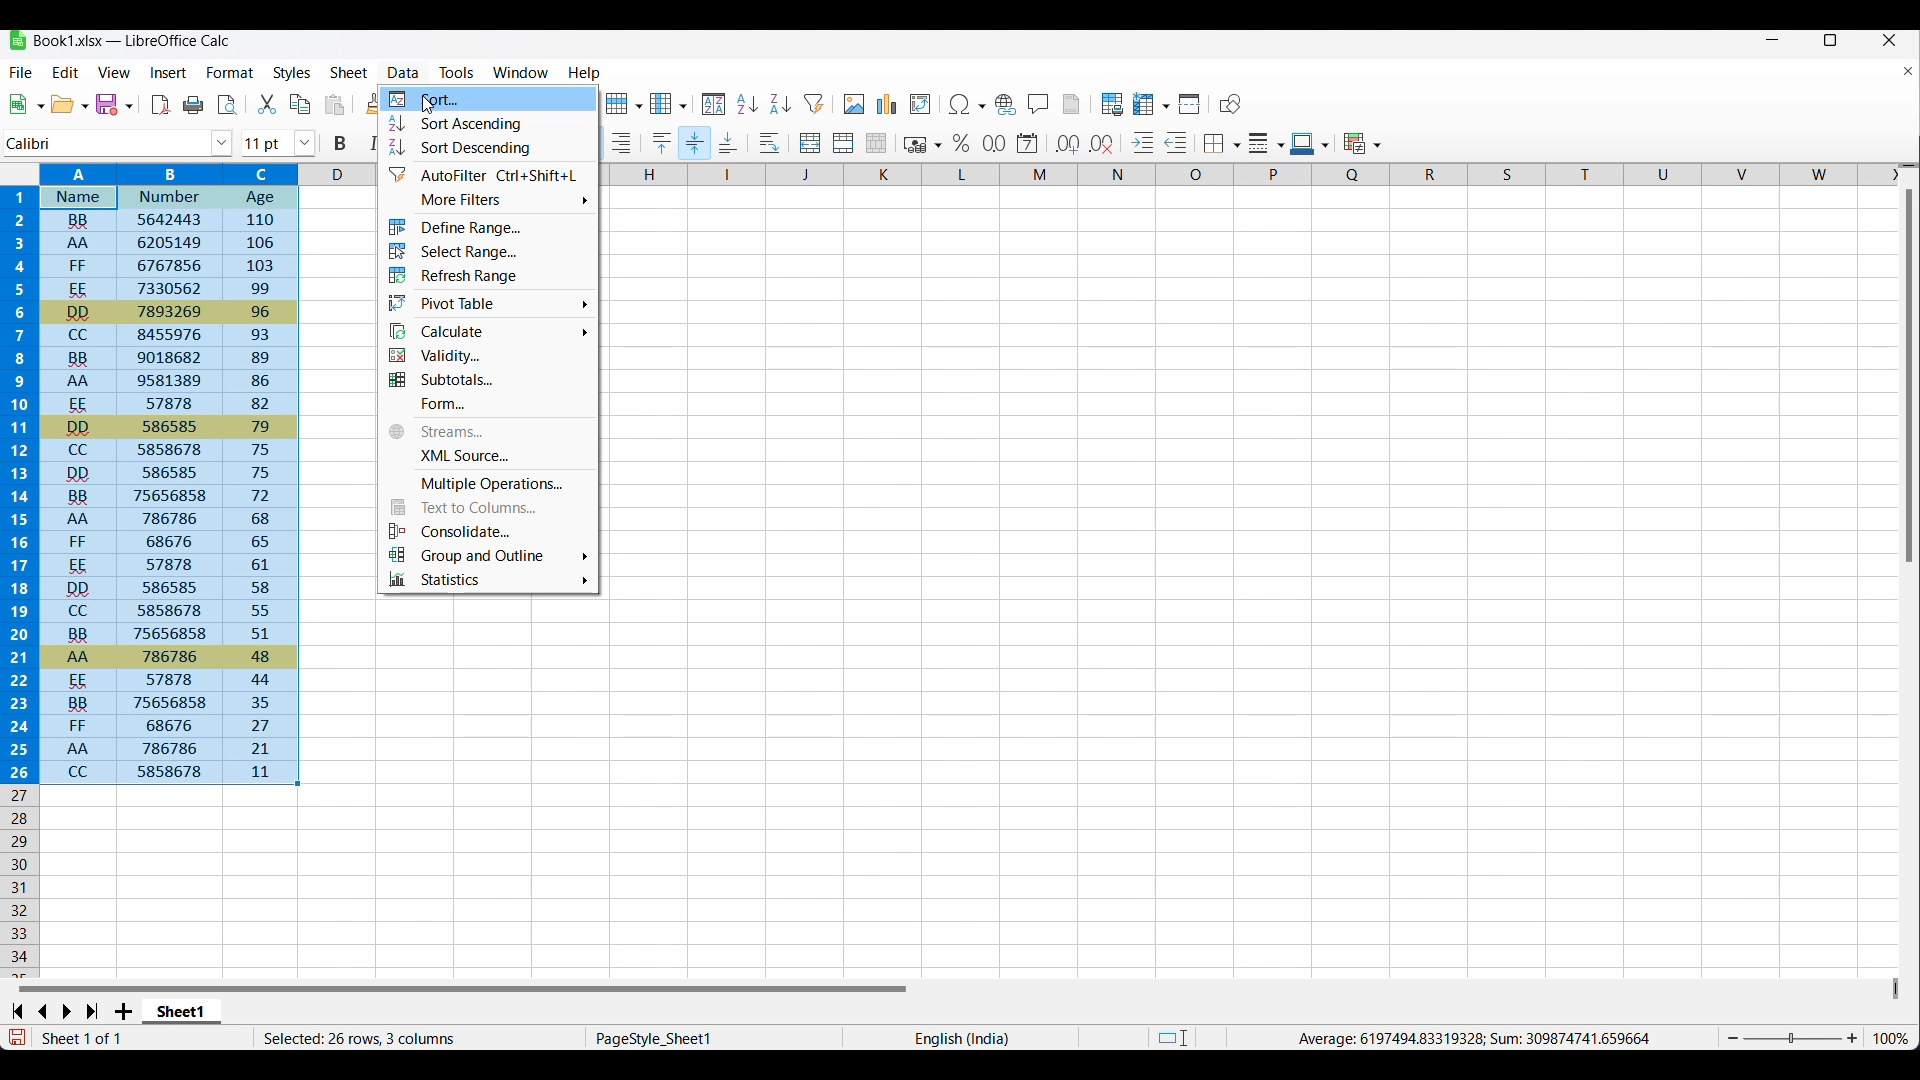 The height and width of the screenshot is (1080, 1920). What do you see at coordinates (815, 104) in the screenshot?
I see `Autofilter` at bounding box center [815, 104].